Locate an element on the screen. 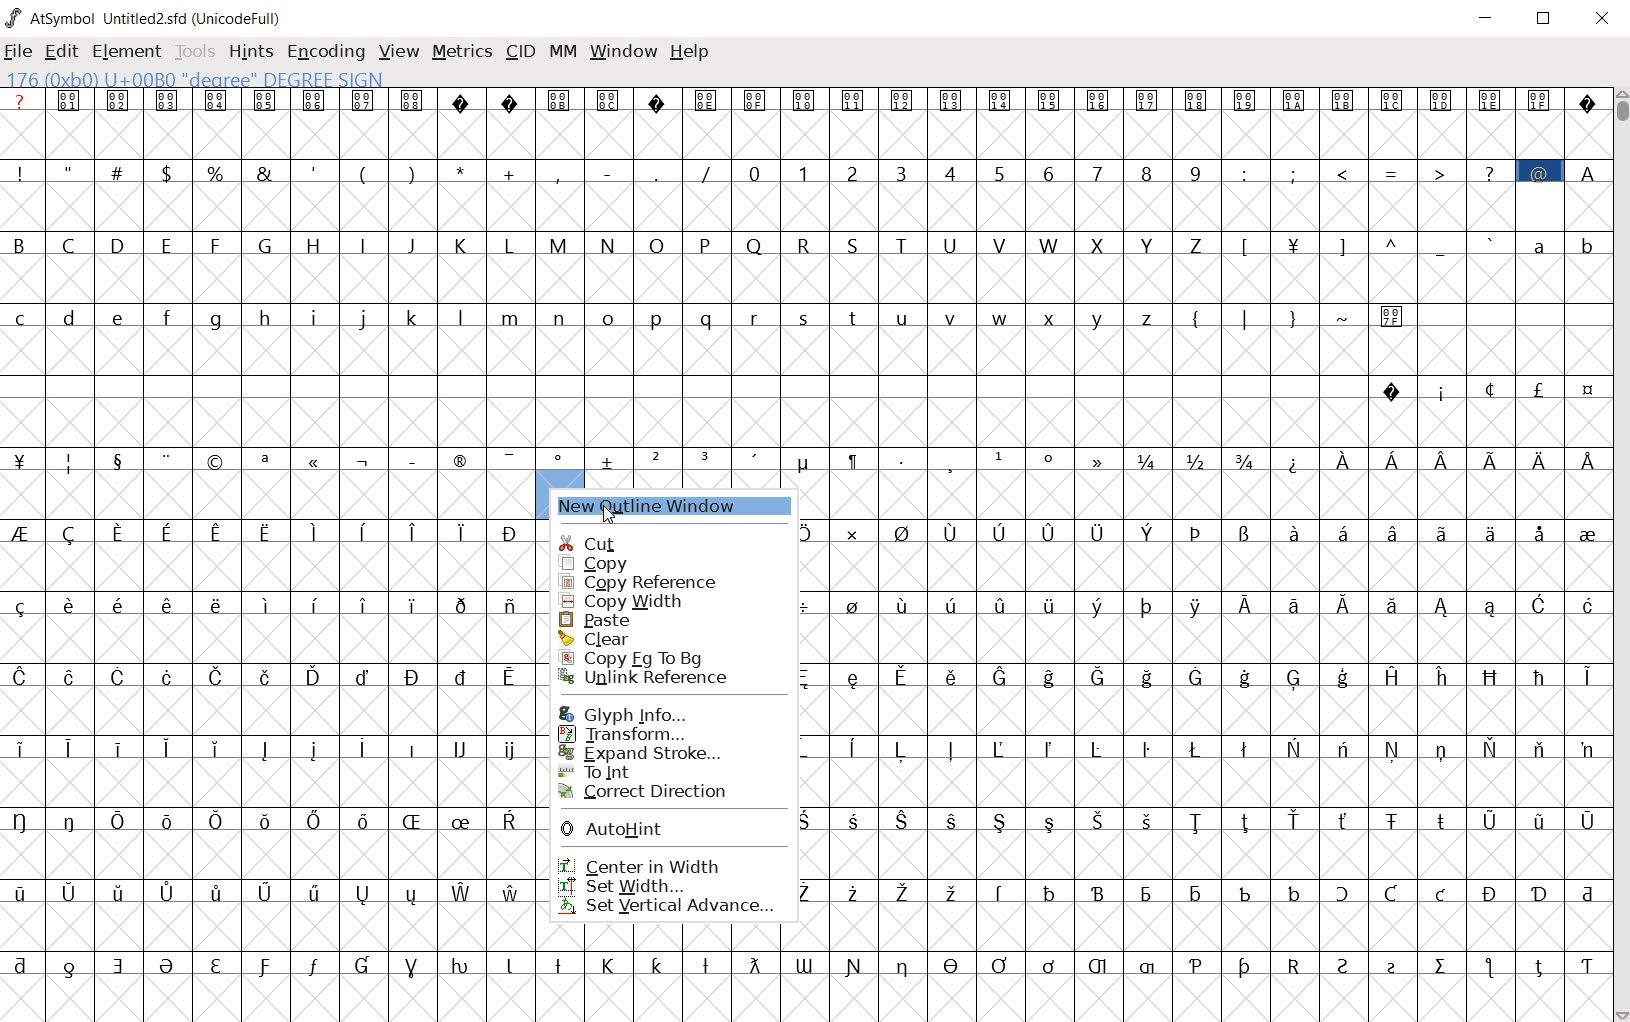 The height and width of the screenshot is (1022, 1630).  is located at coordinates (264, 675).